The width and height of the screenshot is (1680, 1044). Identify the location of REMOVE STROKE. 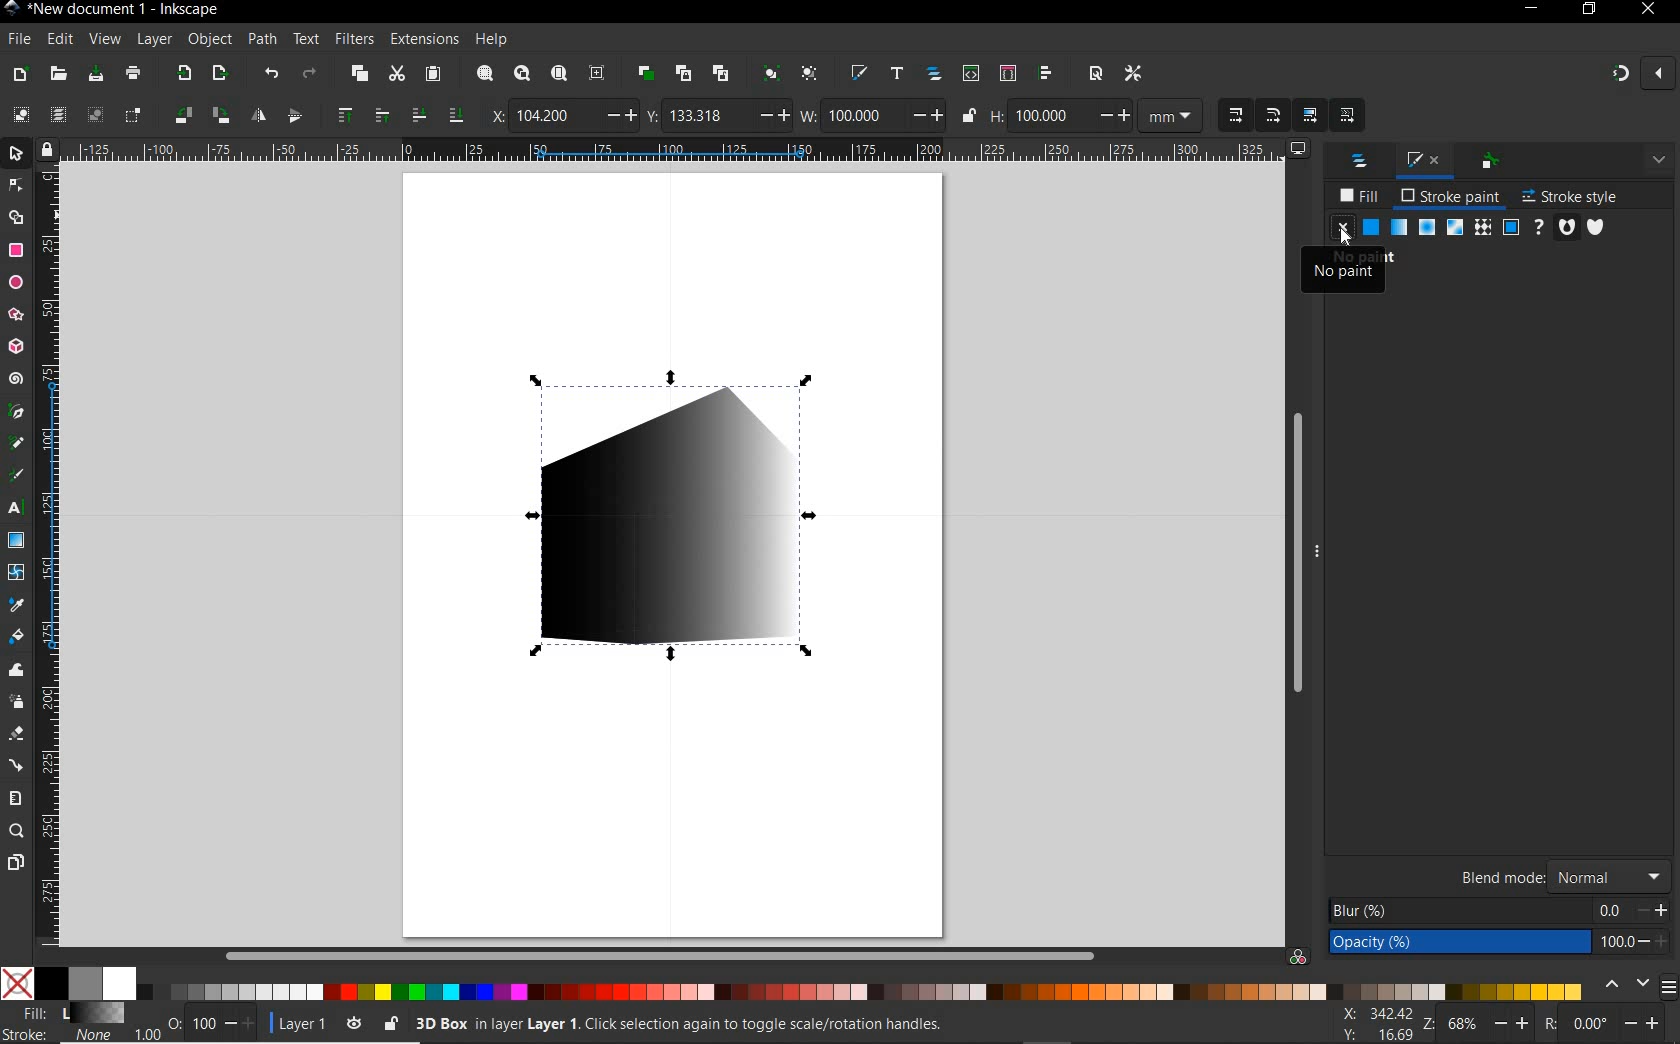
(1342, 230).